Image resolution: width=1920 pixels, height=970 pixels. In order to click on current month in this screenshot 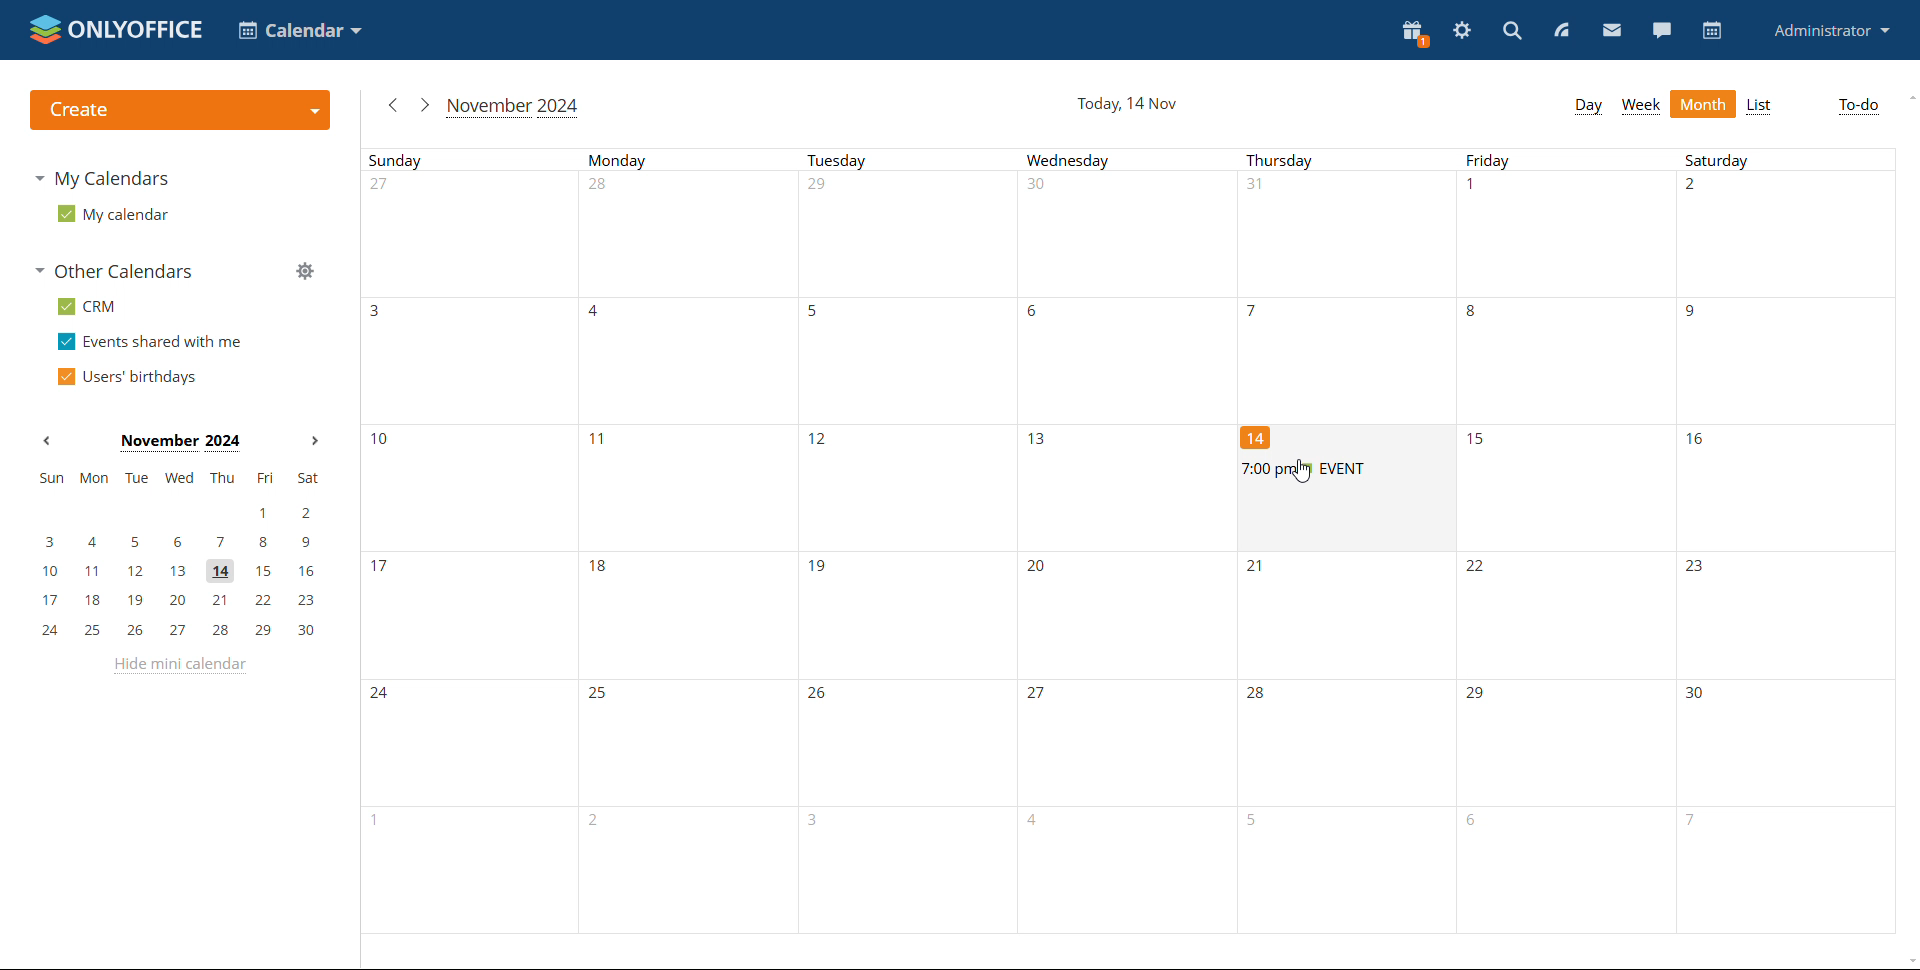, I will do `click(512, 108)`.